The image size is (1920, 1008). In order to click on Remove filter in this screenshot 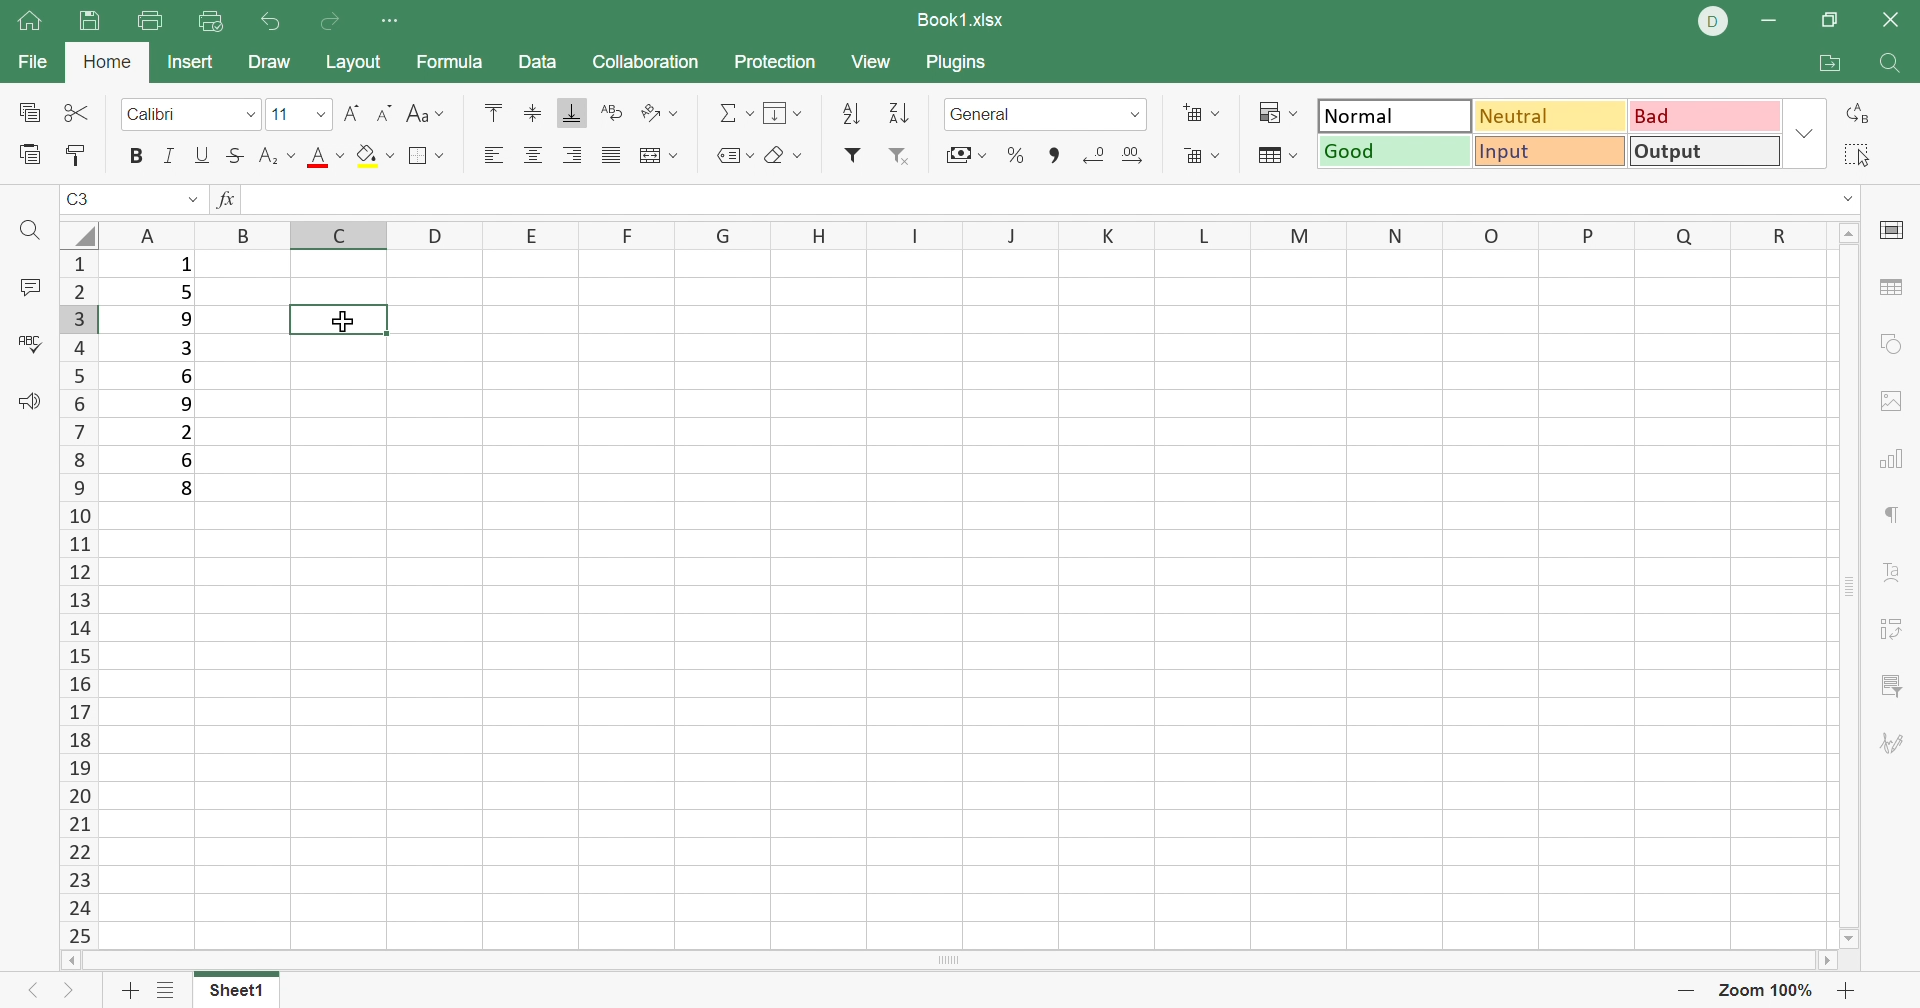, I will do `click(903, 155)`.